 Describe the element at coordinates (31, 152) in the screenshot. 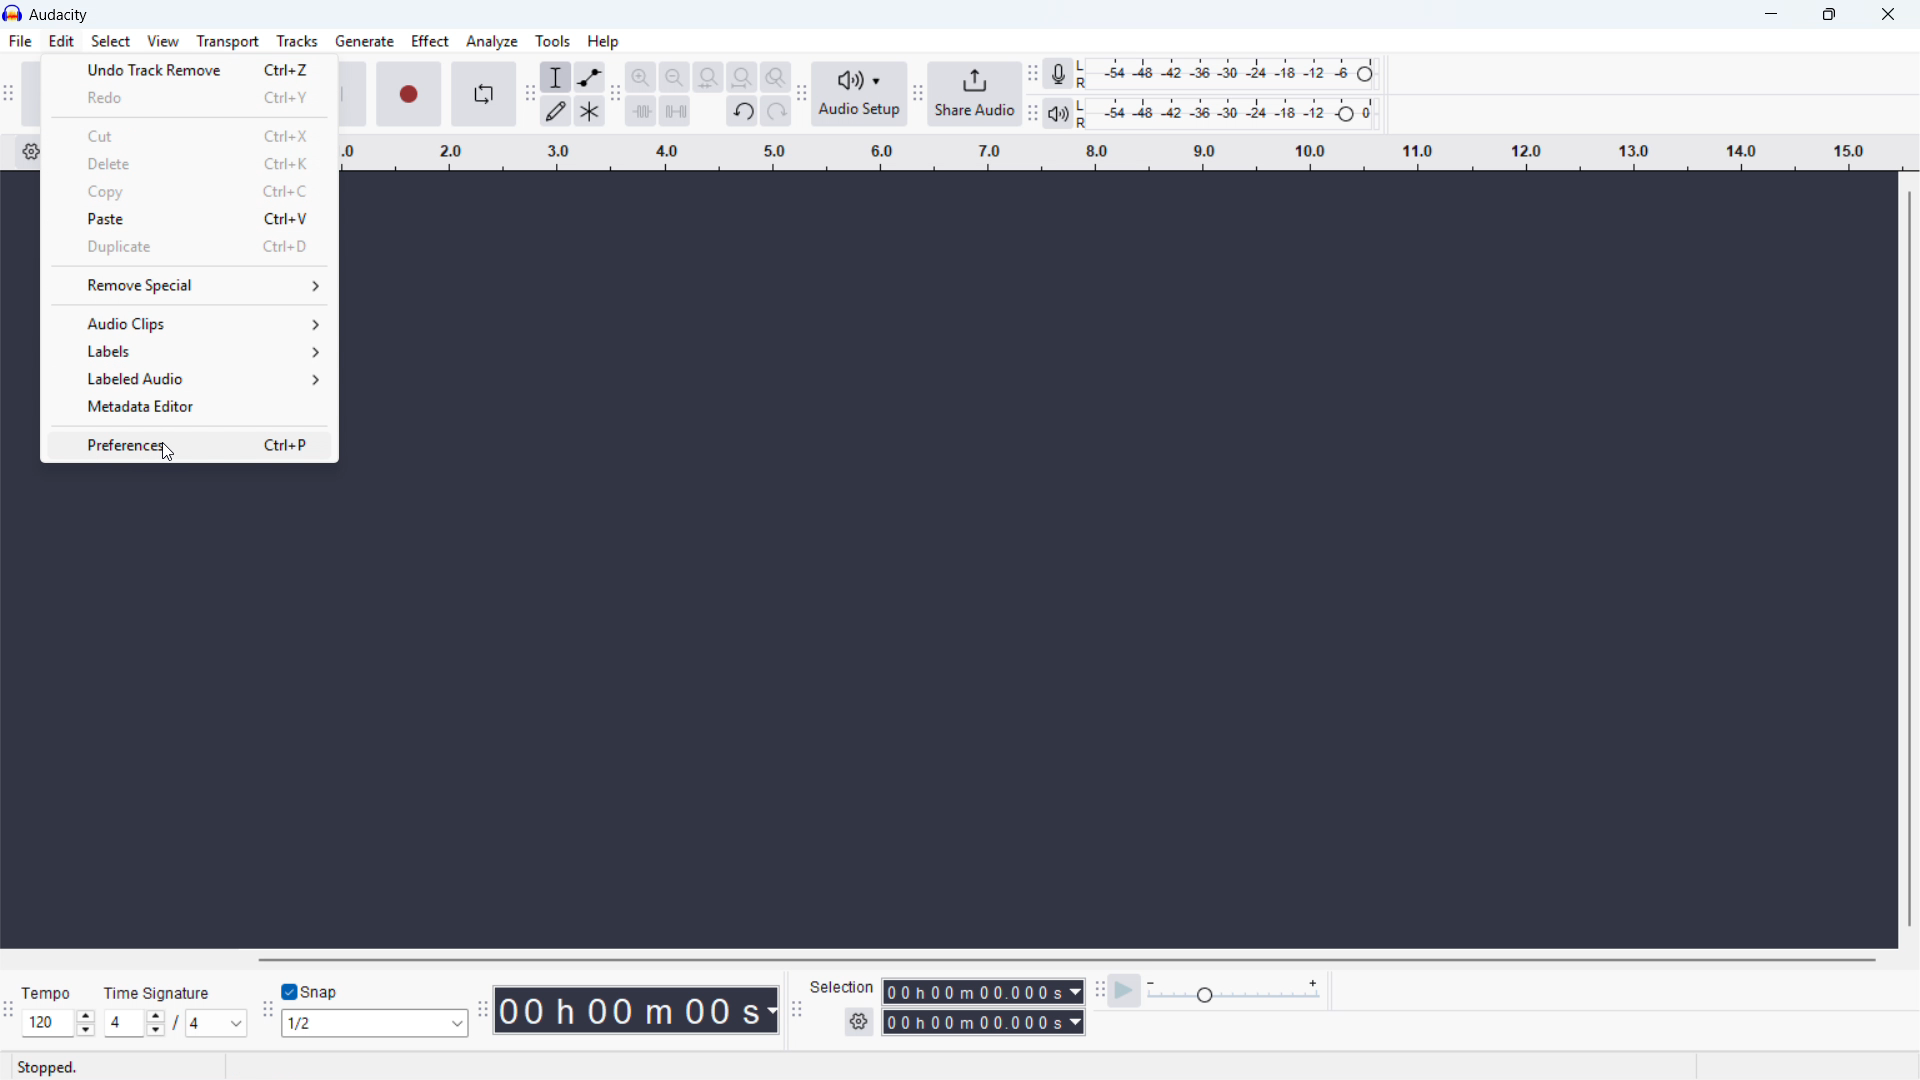

I see `timeline settings` at that location.